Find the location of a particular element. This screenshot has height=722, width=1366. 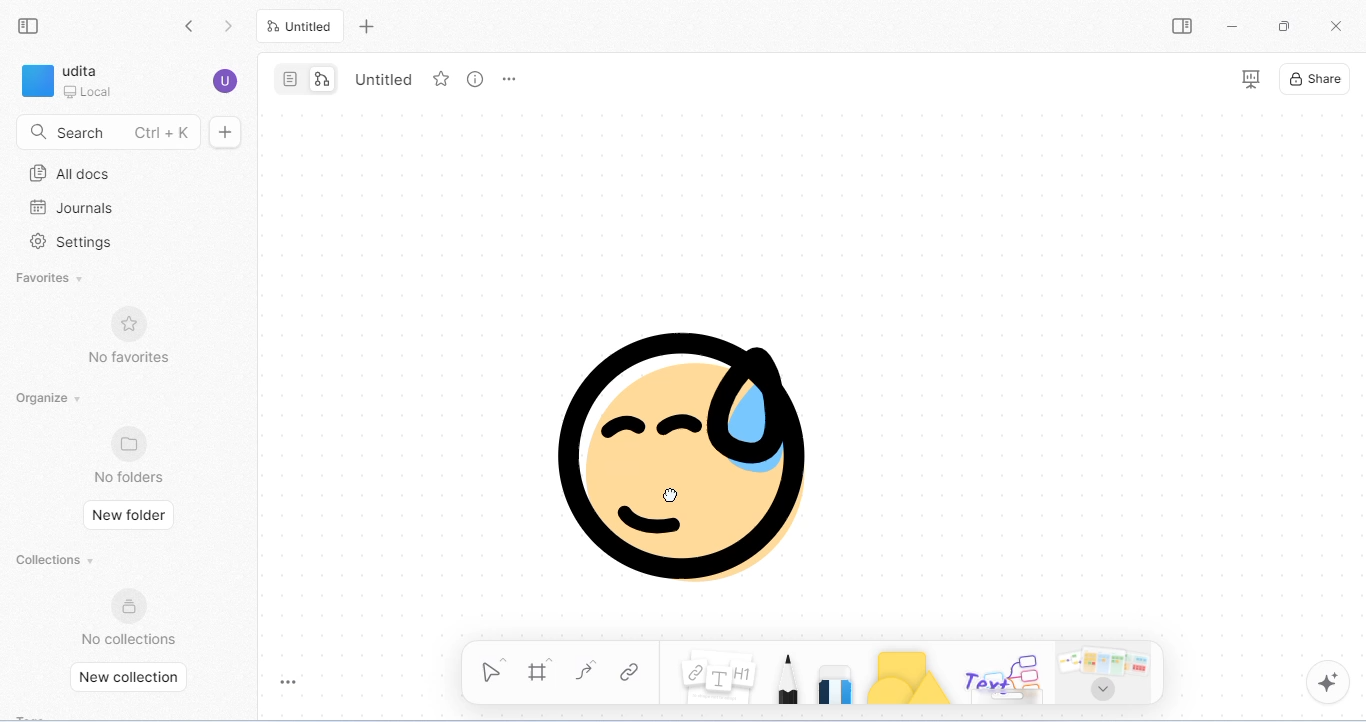

edgeless mode is located at coordinates (322, 80).